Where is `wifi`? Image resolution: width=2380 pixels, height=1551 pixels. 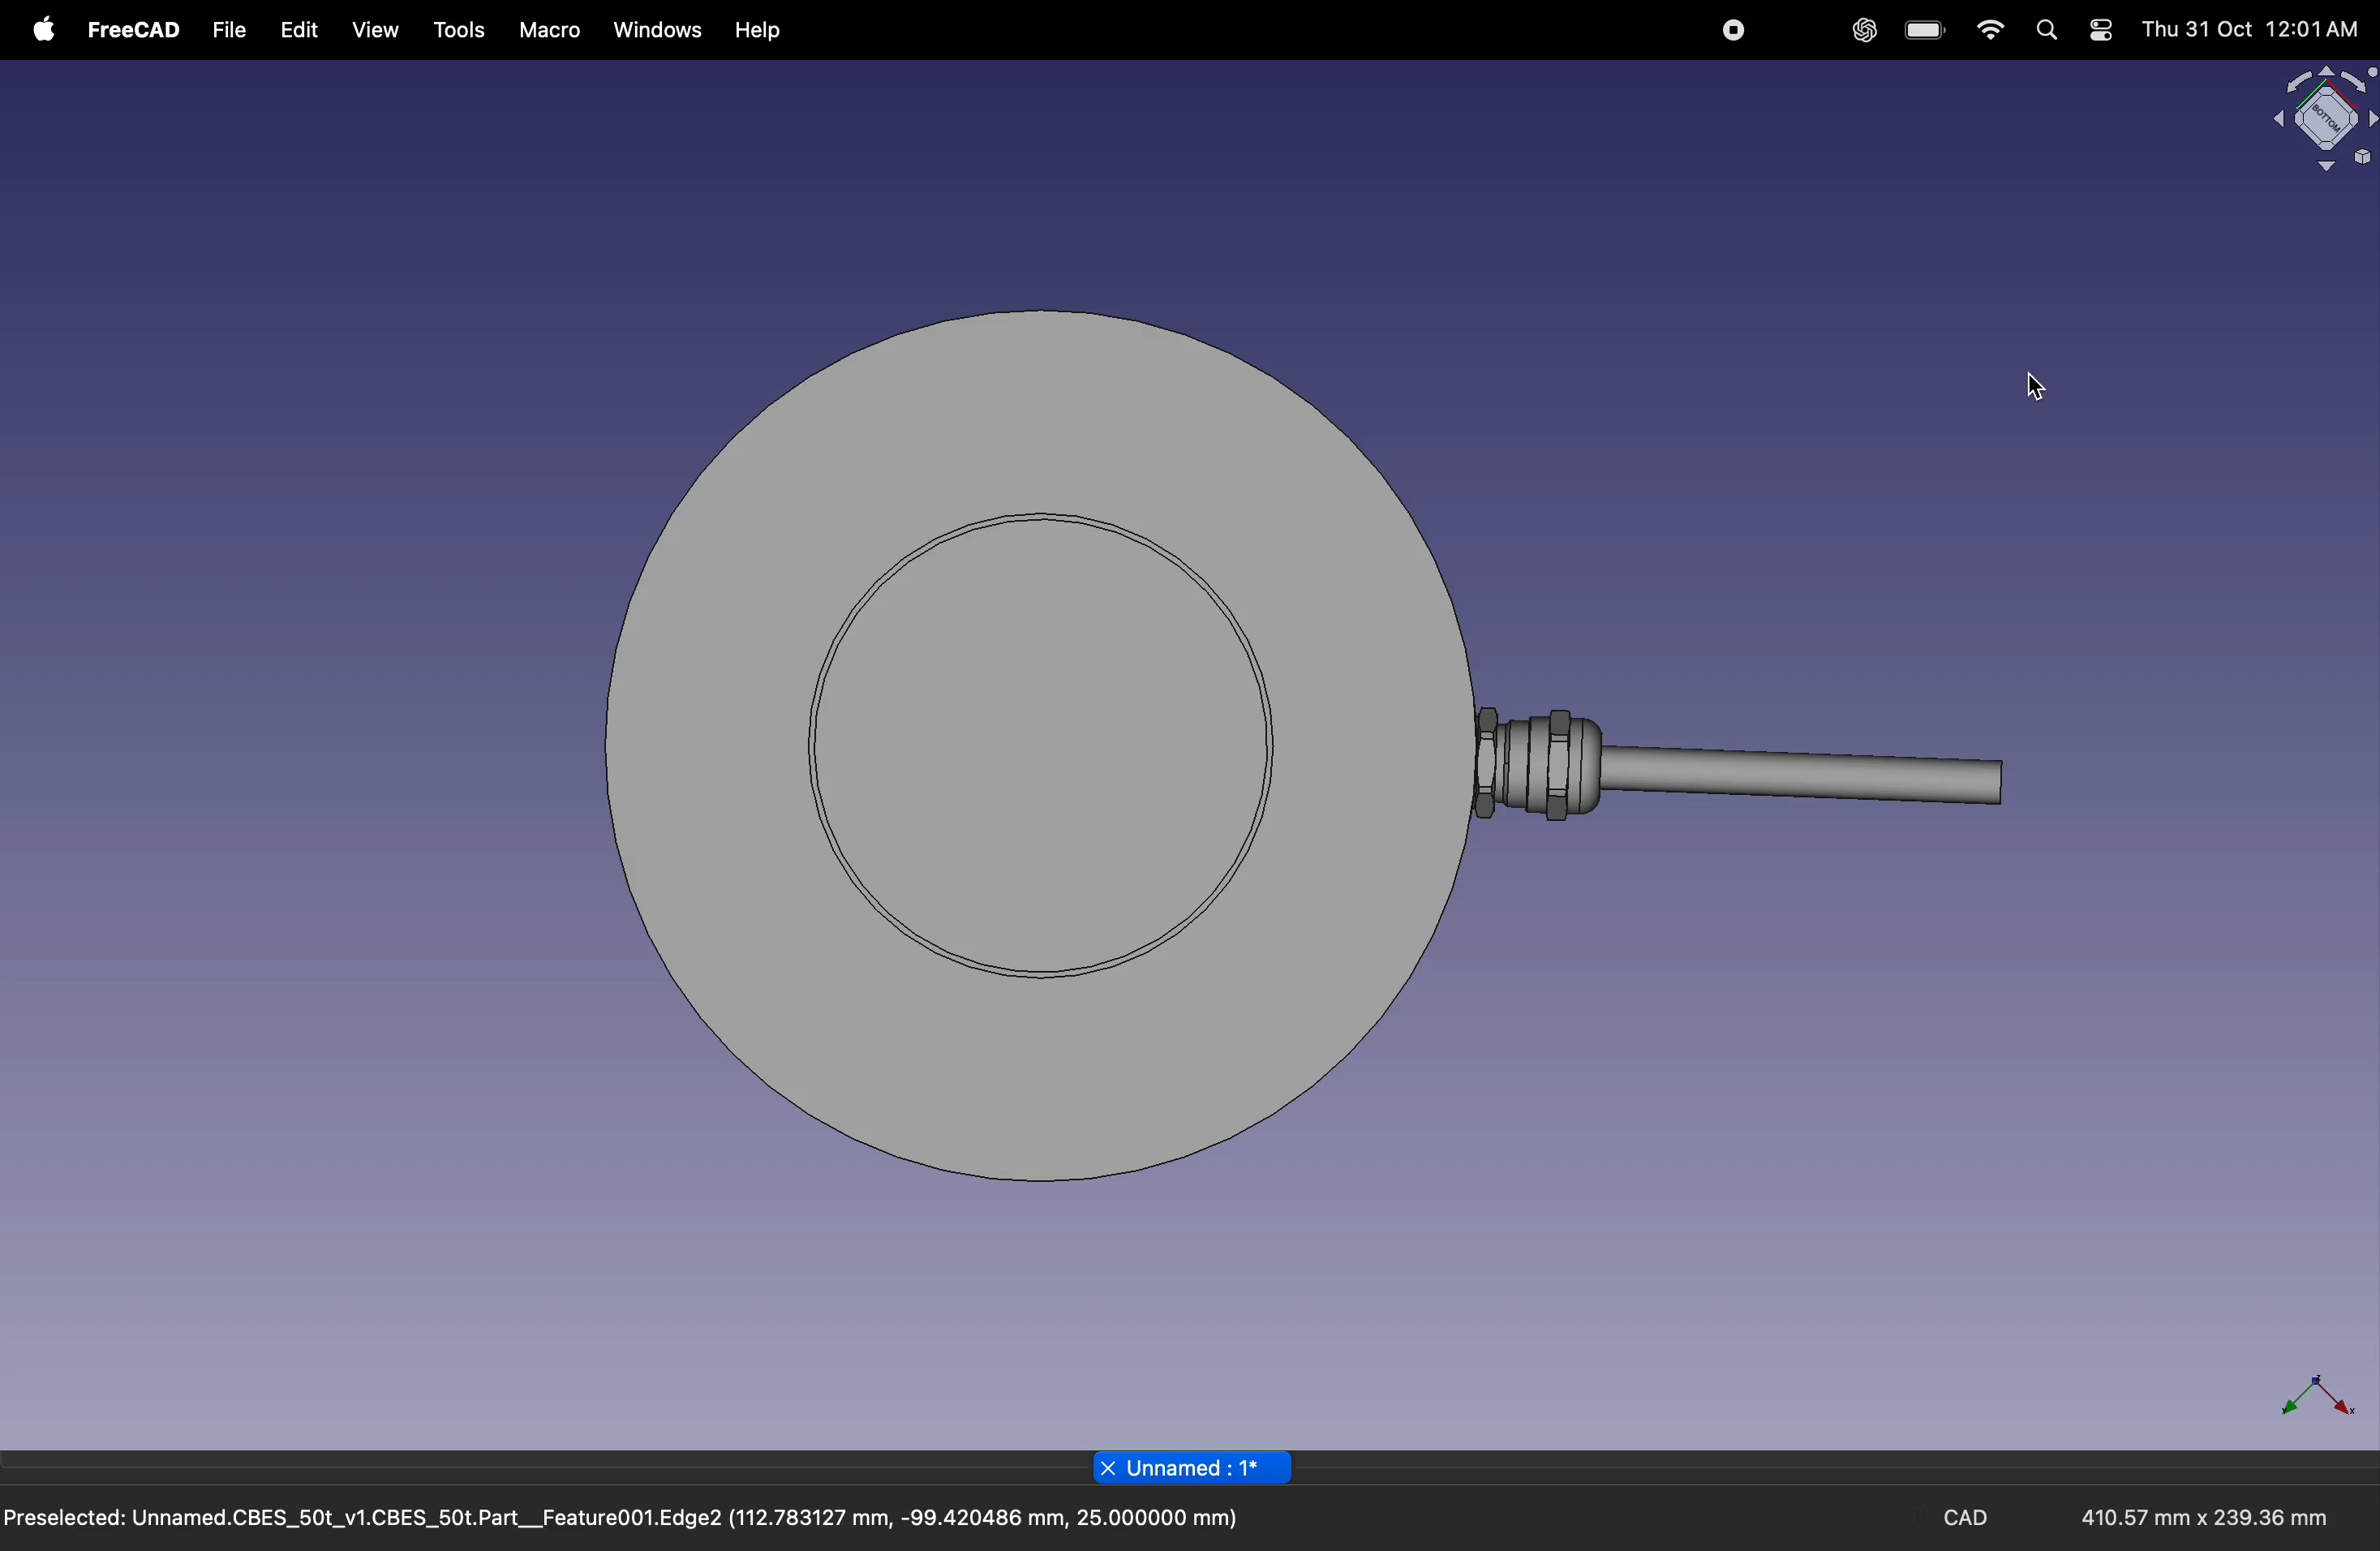 wifi is located at coordinates (1989, 31).